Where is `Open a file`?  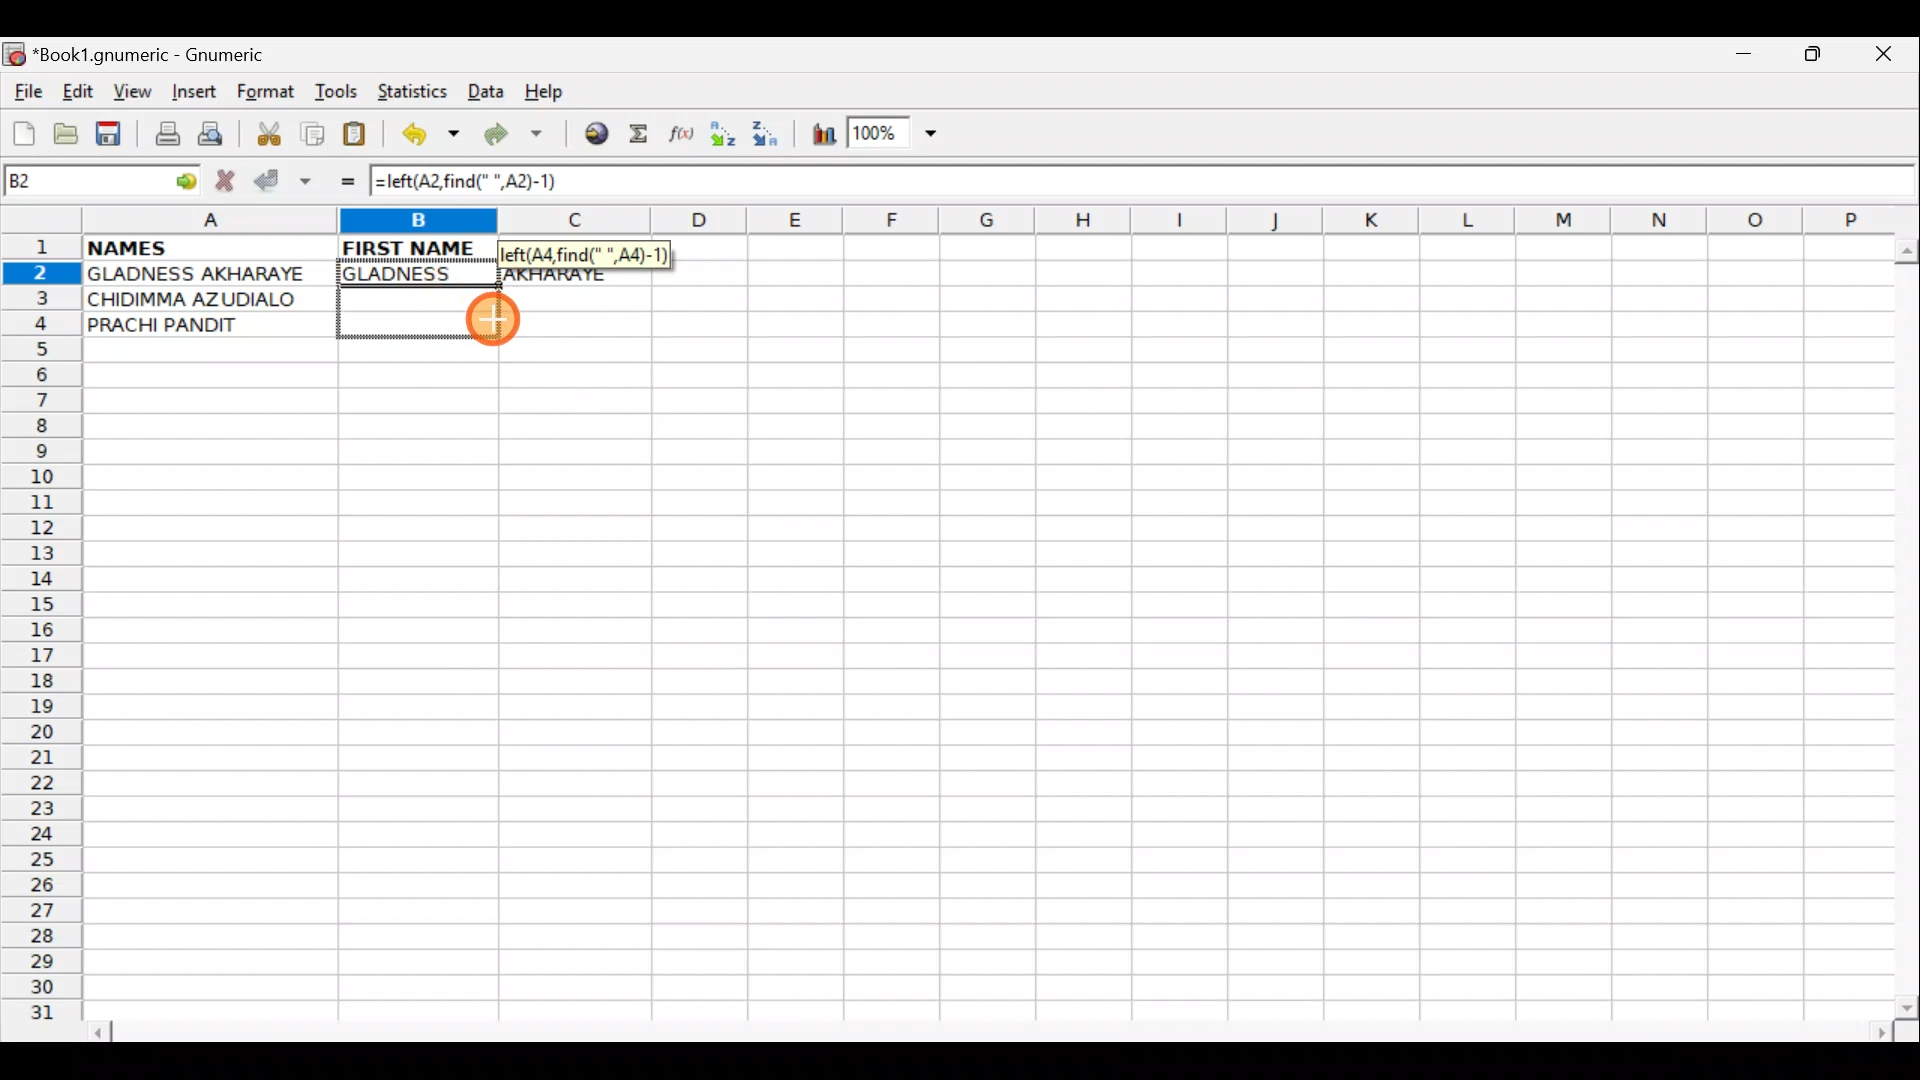 Open a file is located at coordinates (70, 131).